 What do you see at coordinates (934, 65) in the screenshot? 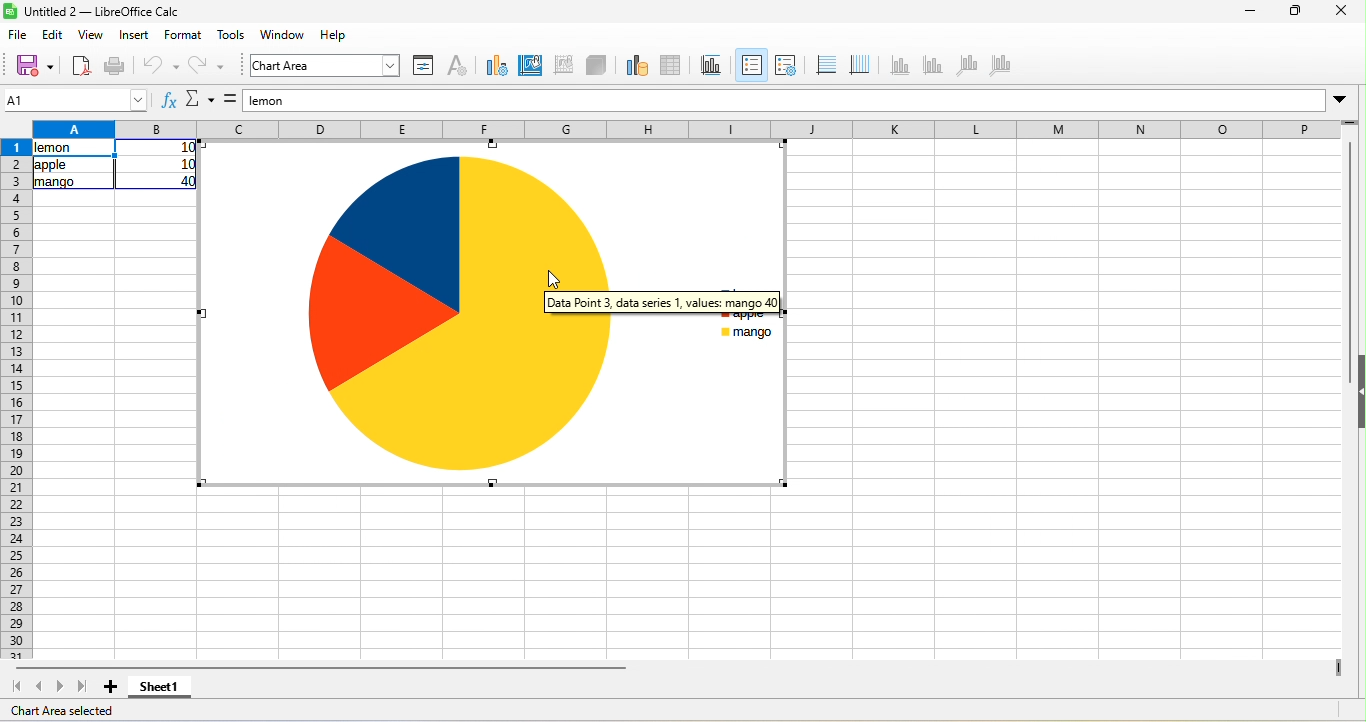
I see `y axis` at bounding box center [934, 65].